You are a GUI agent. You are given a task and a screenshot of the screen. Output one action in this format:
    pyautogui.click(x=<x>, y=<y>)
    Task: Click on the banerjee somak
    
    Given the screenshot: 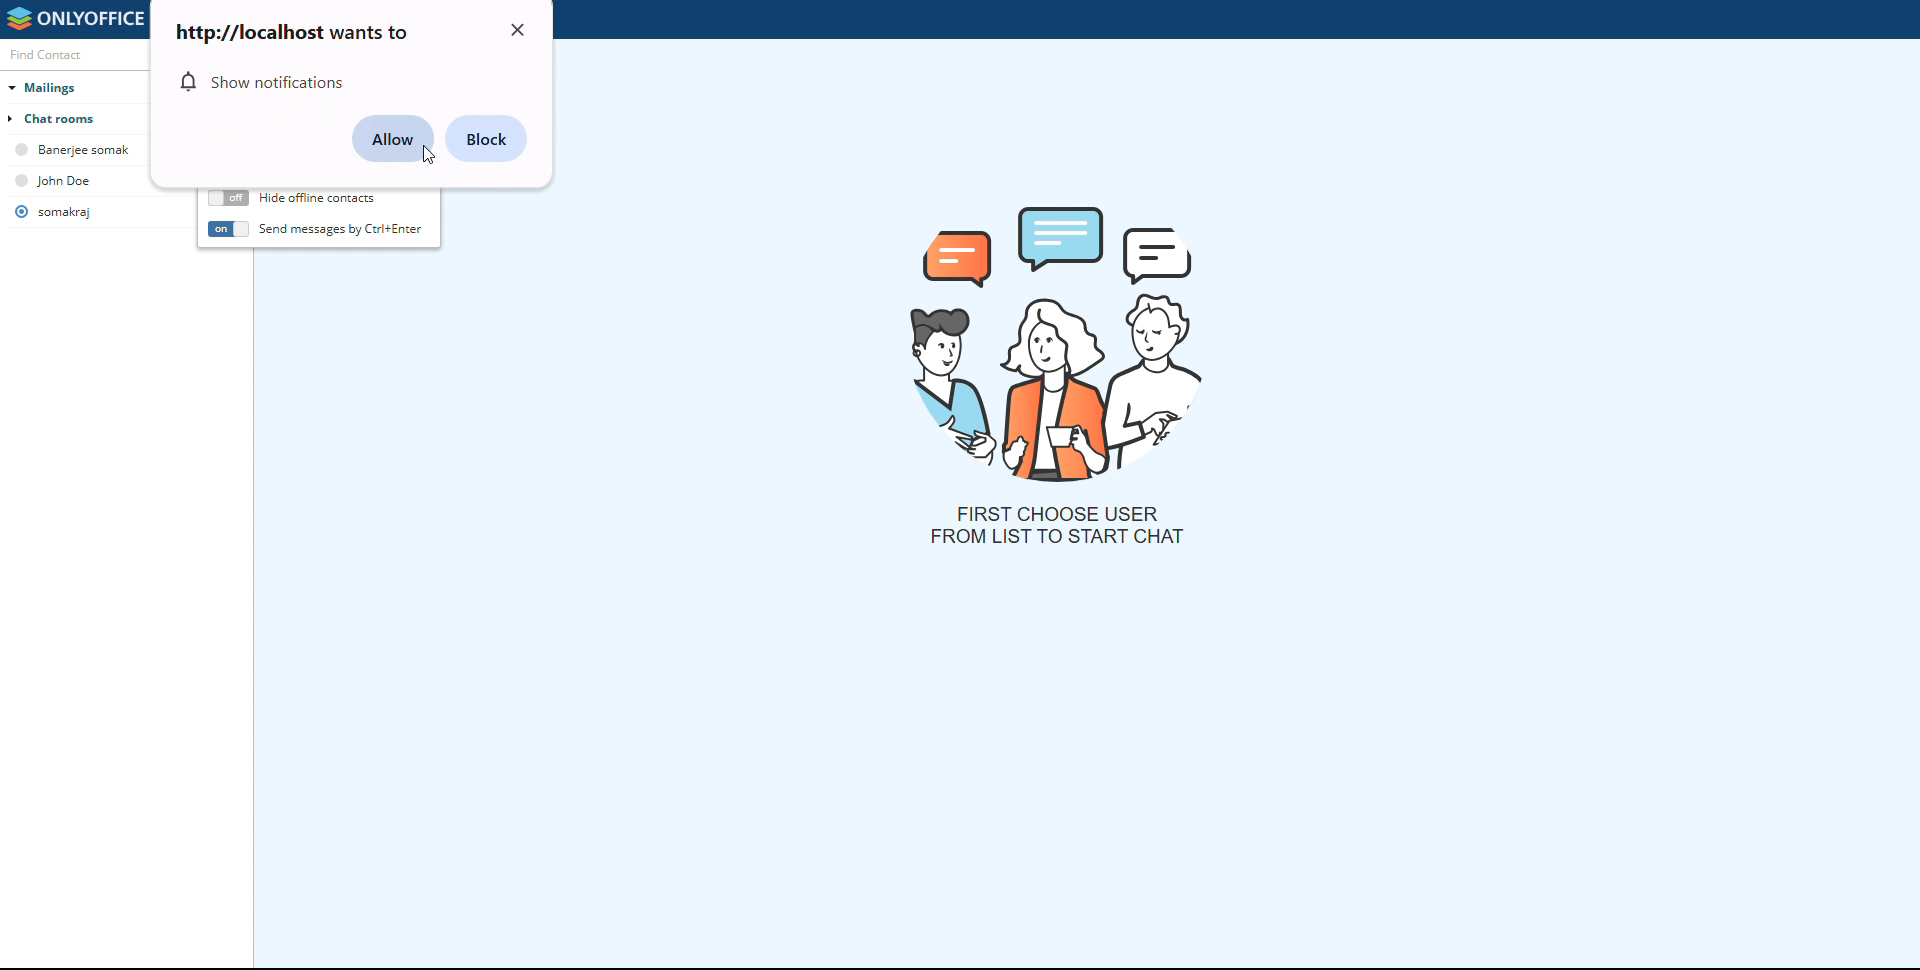 What is the action you would take?
    pyautogui.click(x=77, y=150)
    